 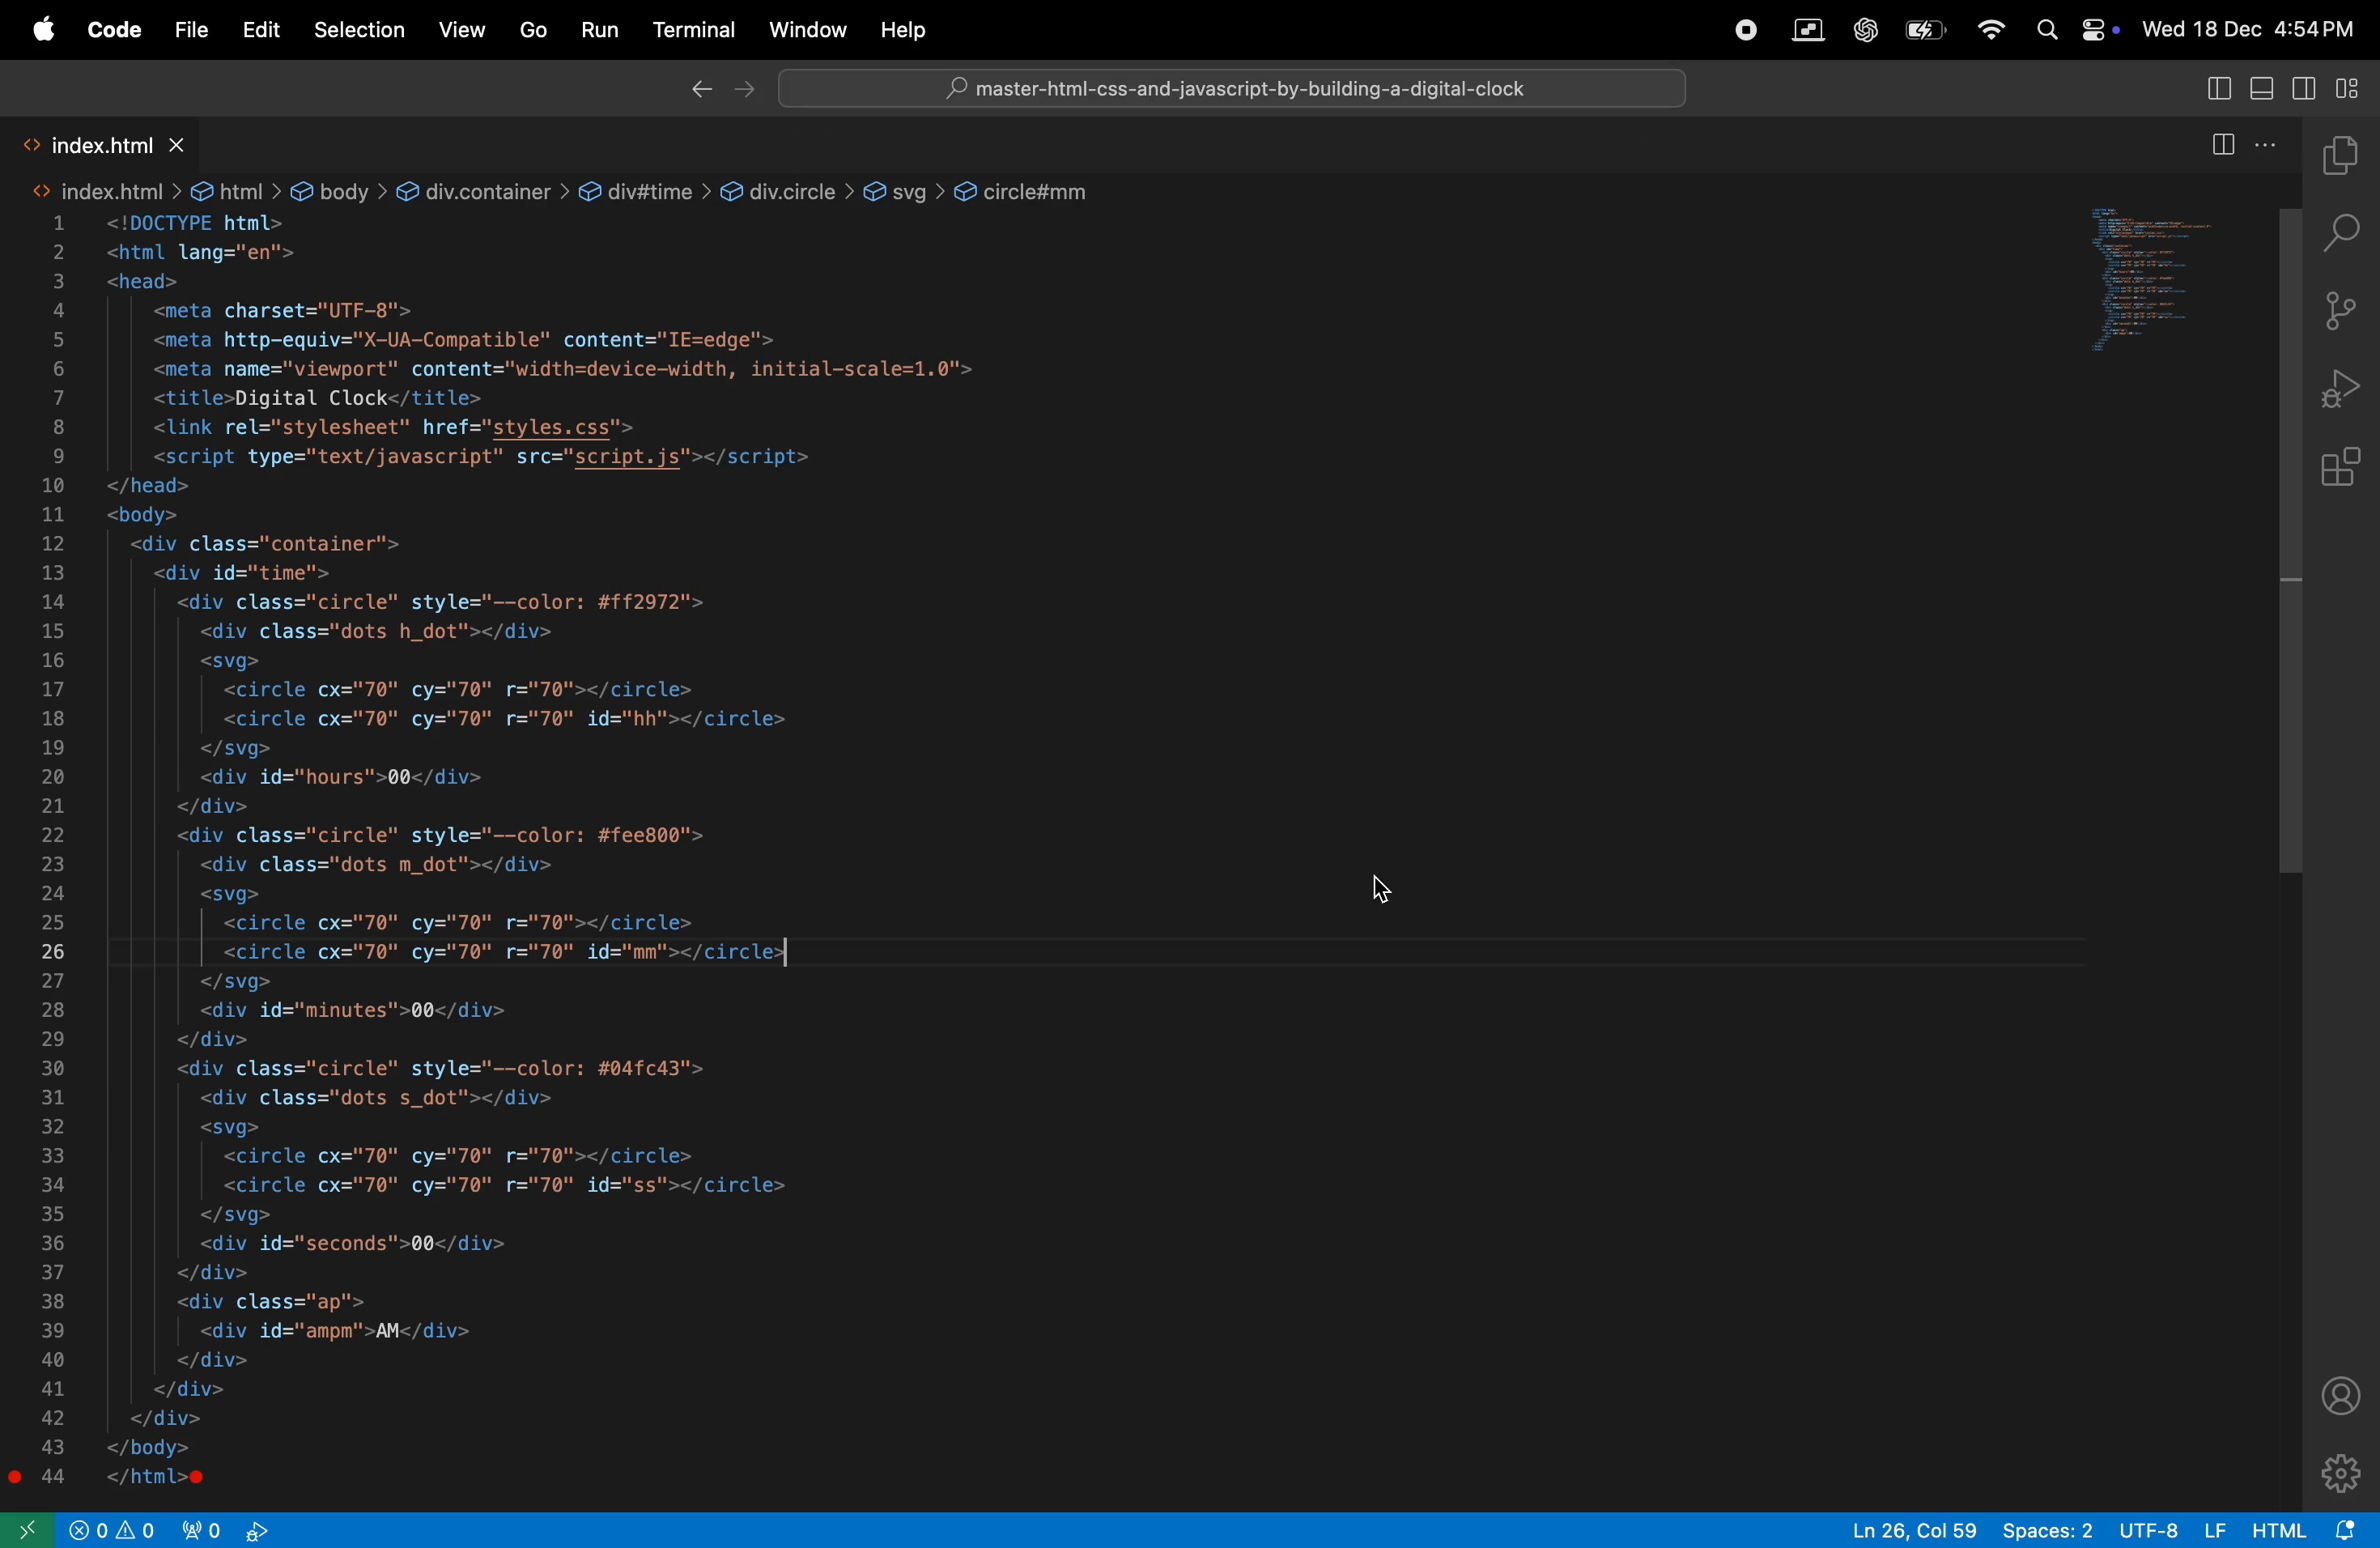 I want to click on Edit, so click(x=261, y=32).